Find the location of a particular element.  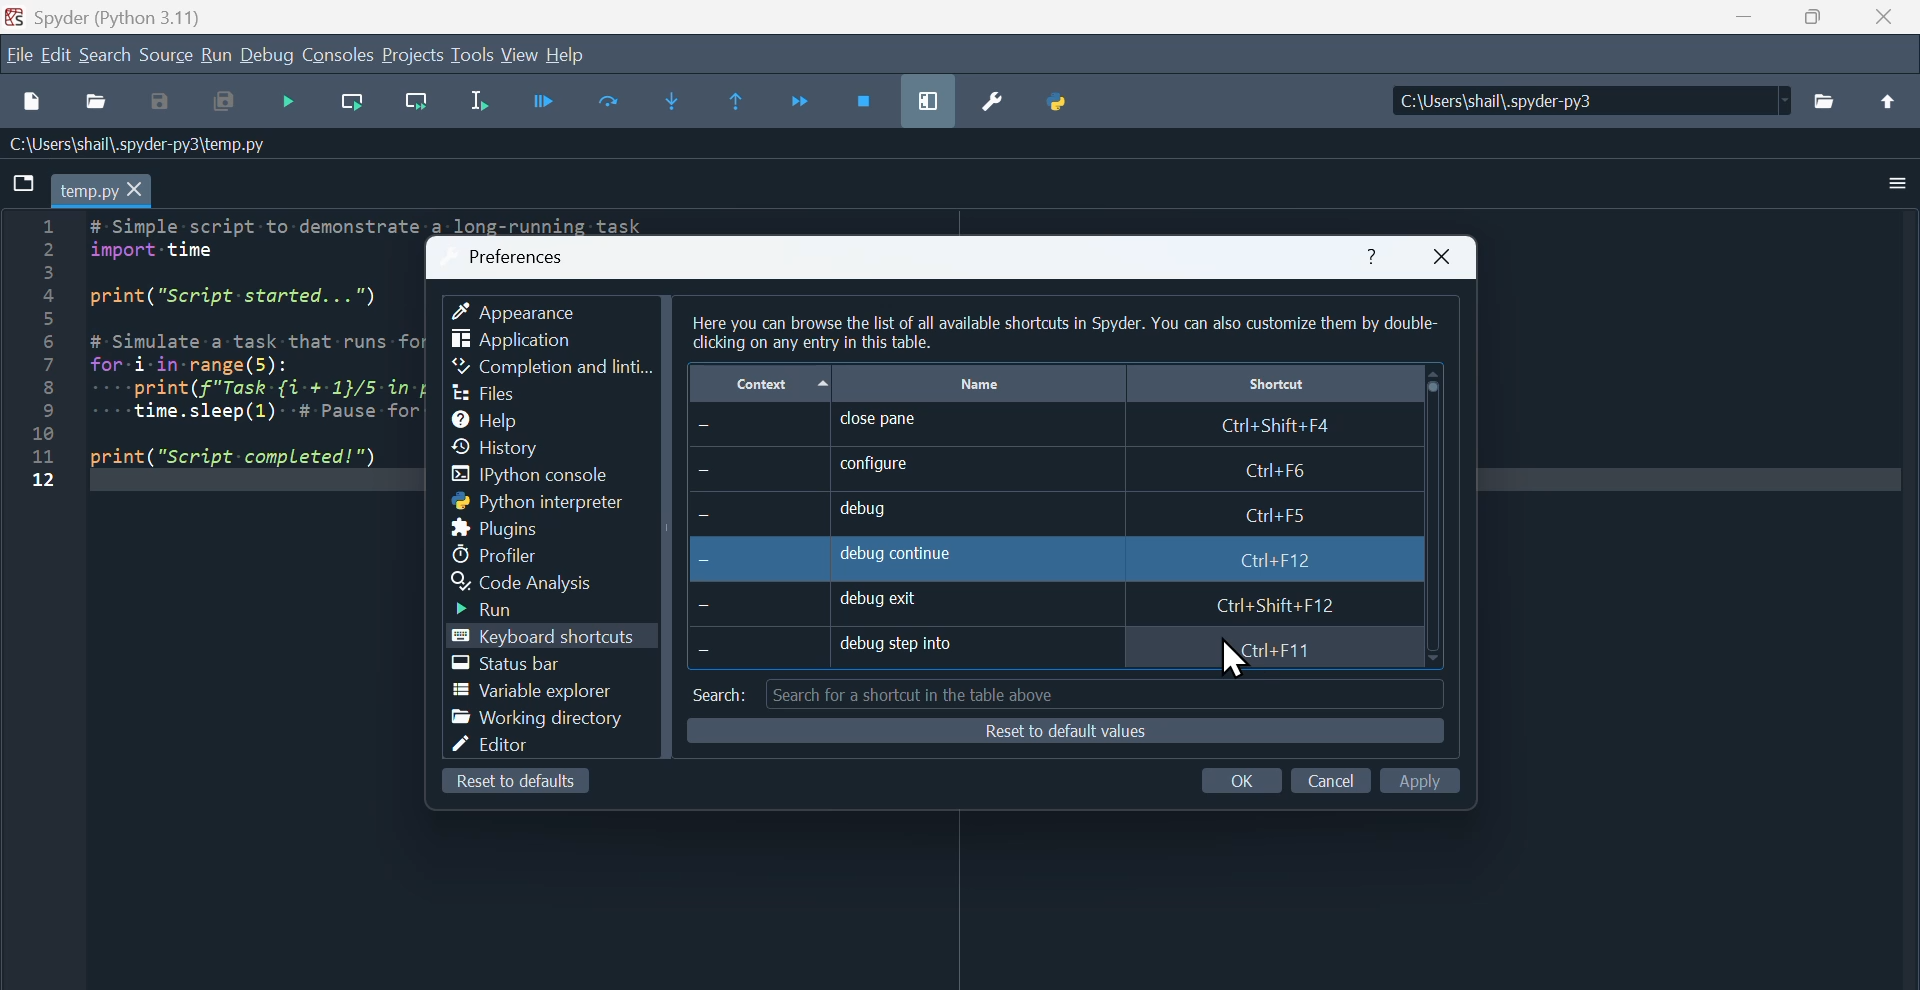

help is located at coordinates (581, 54).